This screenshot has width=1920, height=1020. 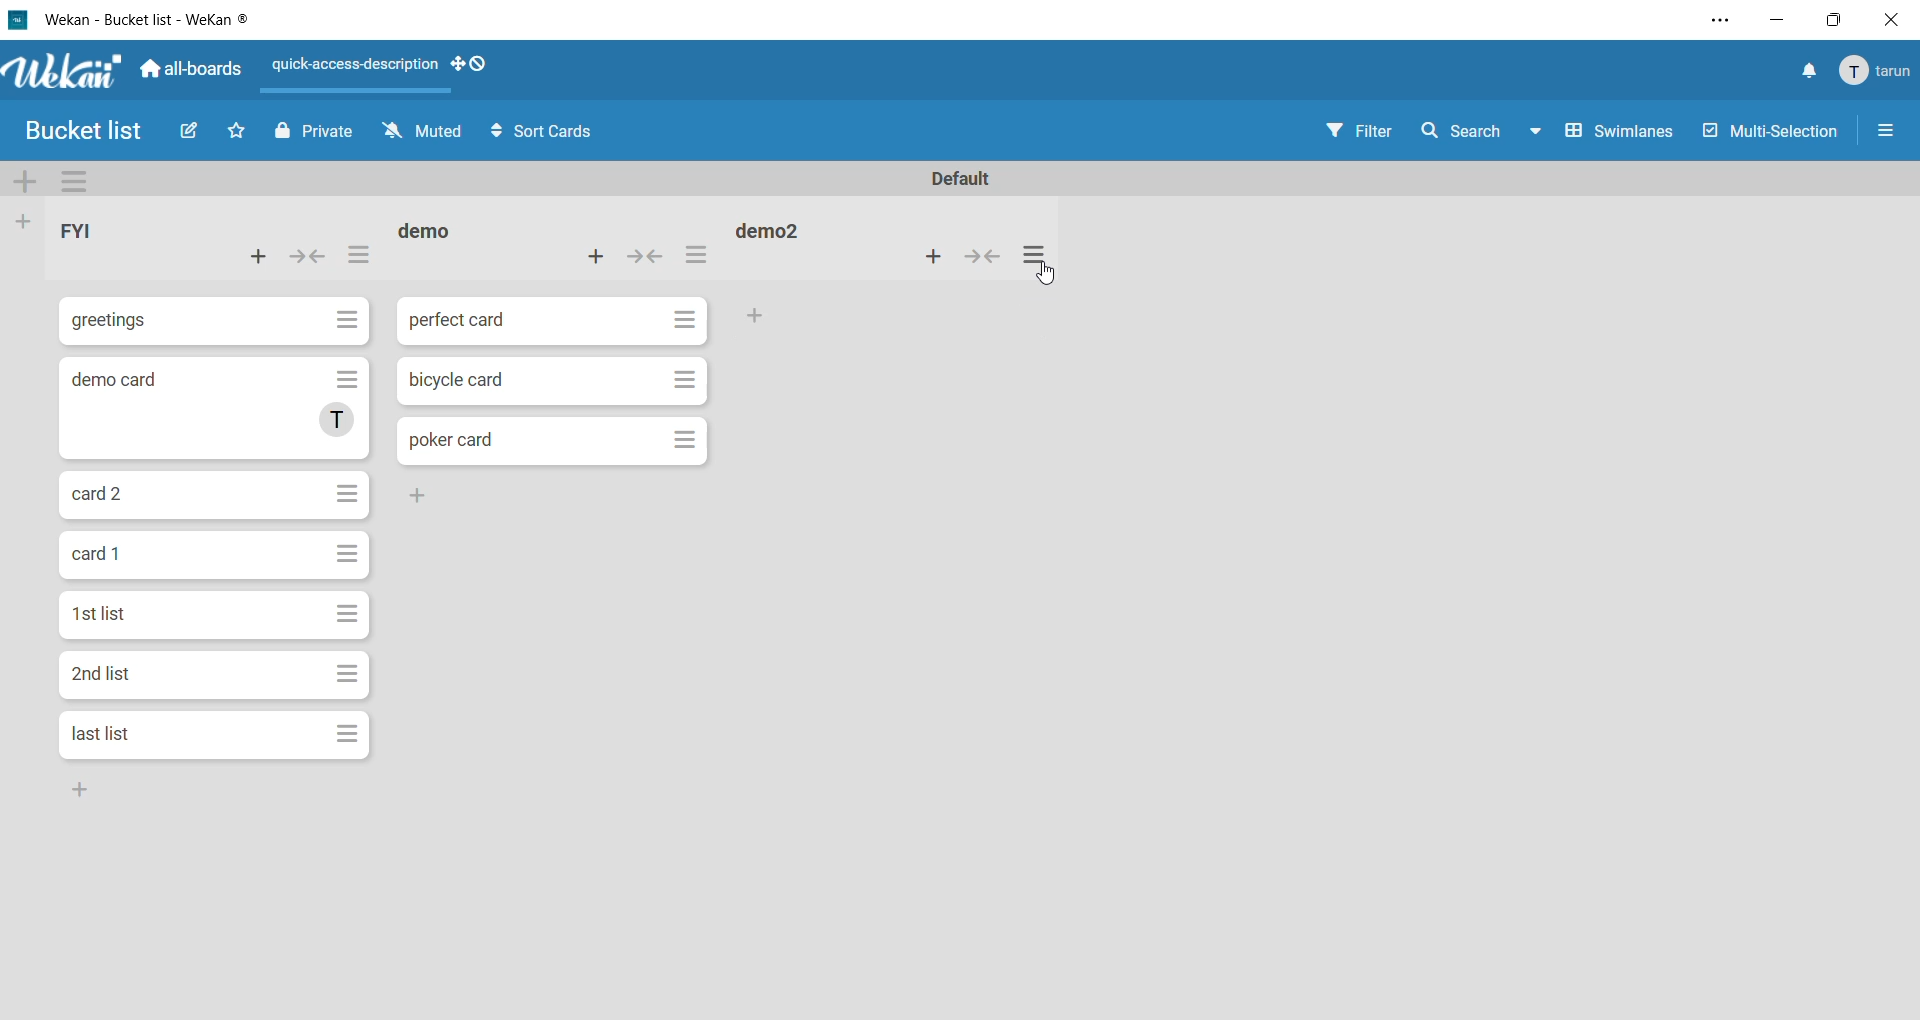 What do you see at coordinates (219, 412) in the screenshot?
I see `cards` at bounding box center [219, 412].